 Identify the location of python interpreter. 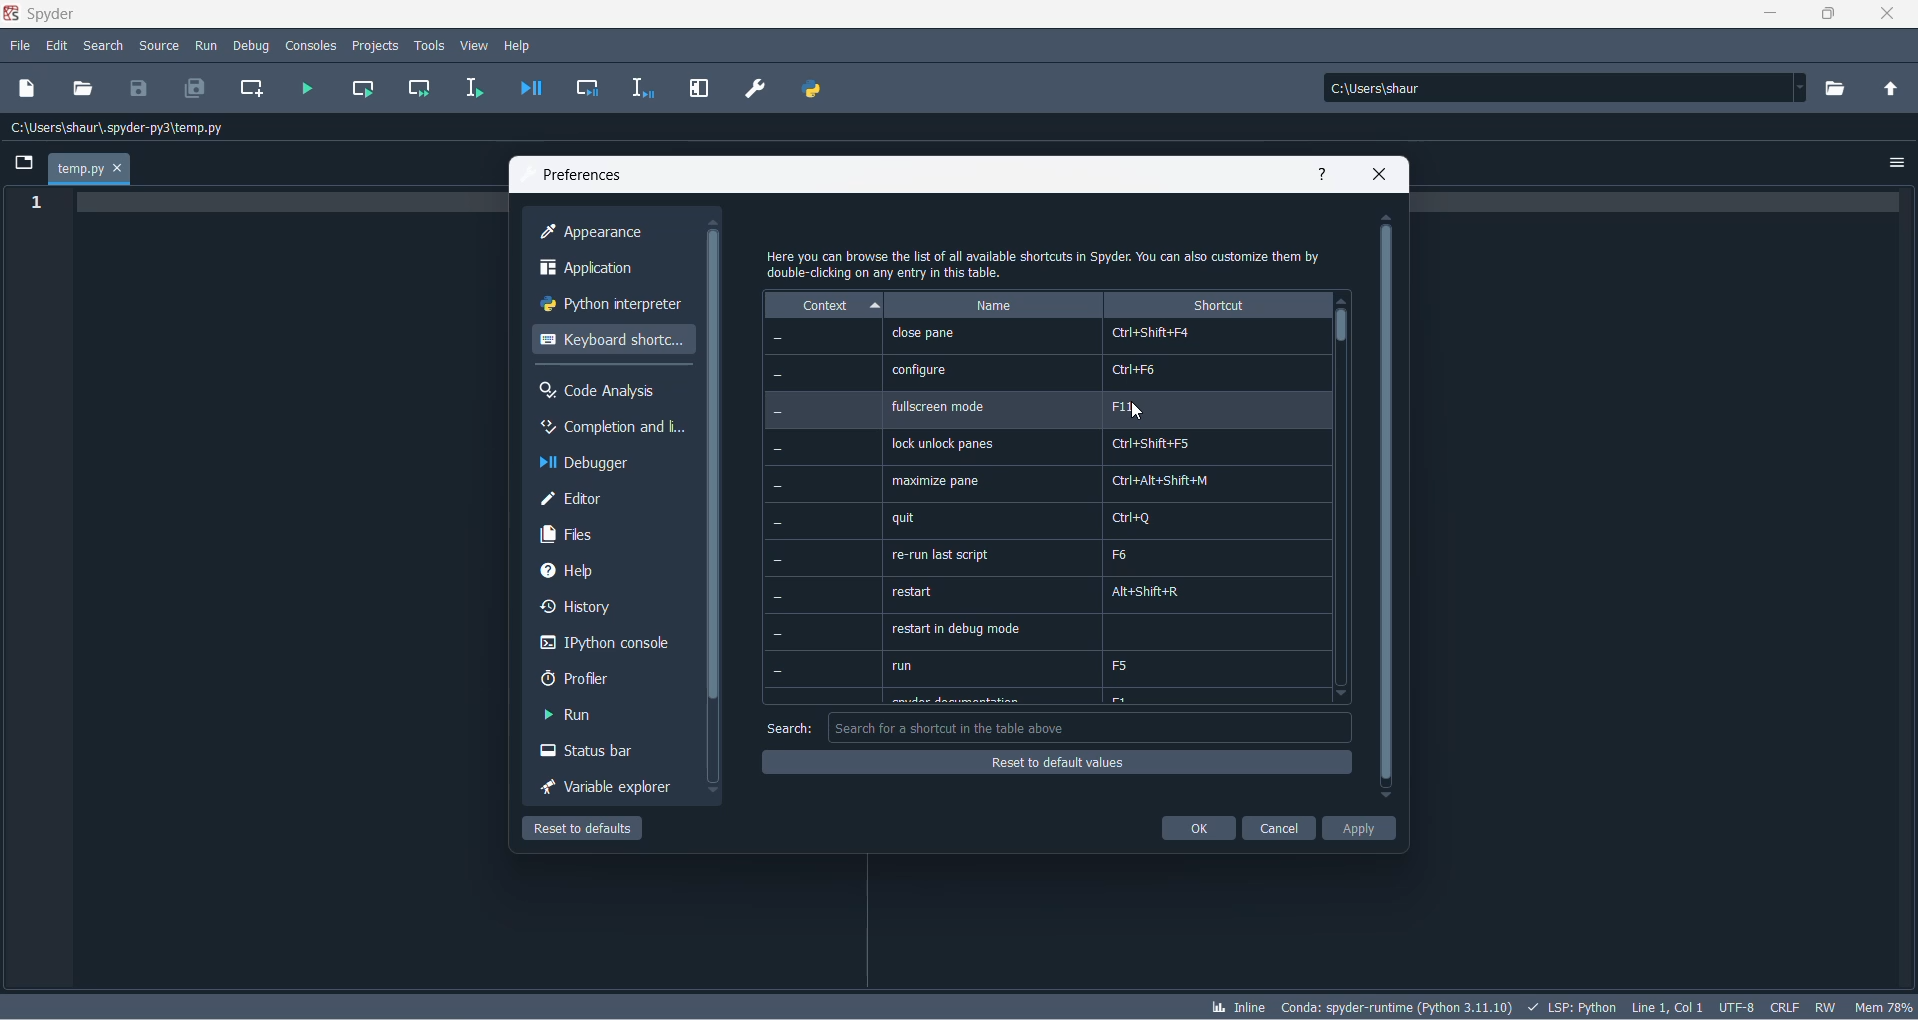
(610, 307).